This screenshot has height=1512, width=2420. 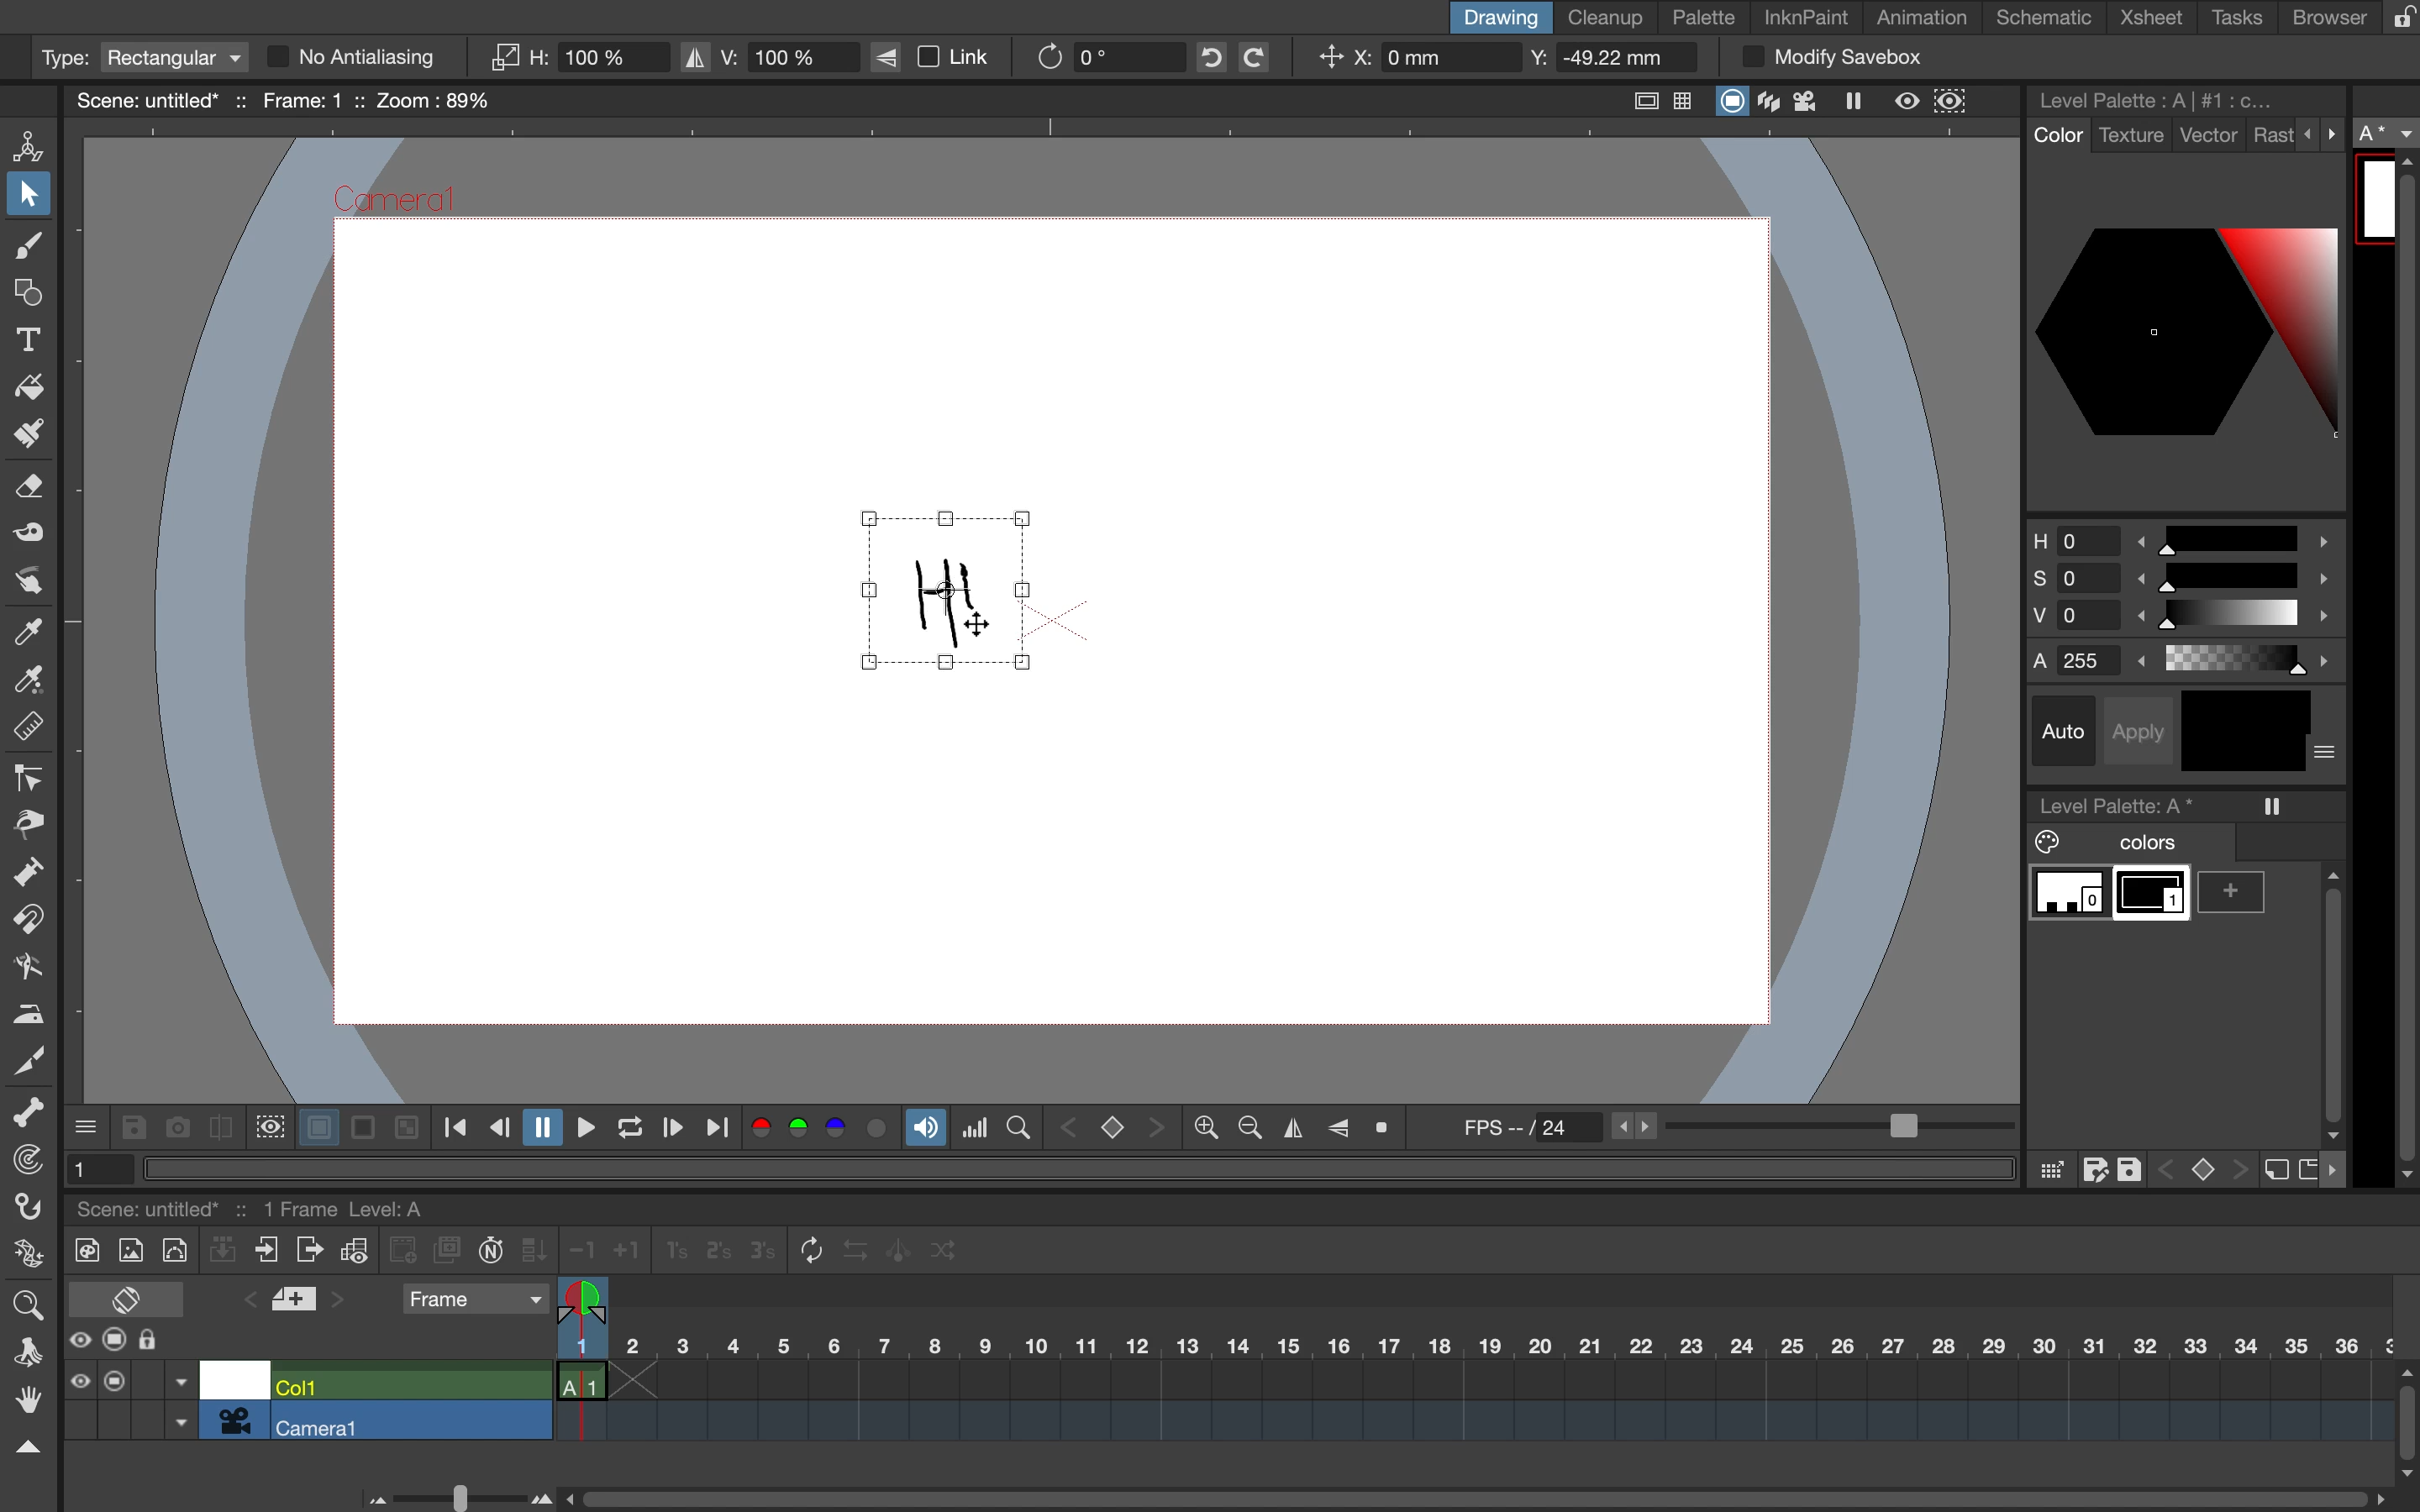 I want to click on flip horizontally, so click(x=1288, y=1128).